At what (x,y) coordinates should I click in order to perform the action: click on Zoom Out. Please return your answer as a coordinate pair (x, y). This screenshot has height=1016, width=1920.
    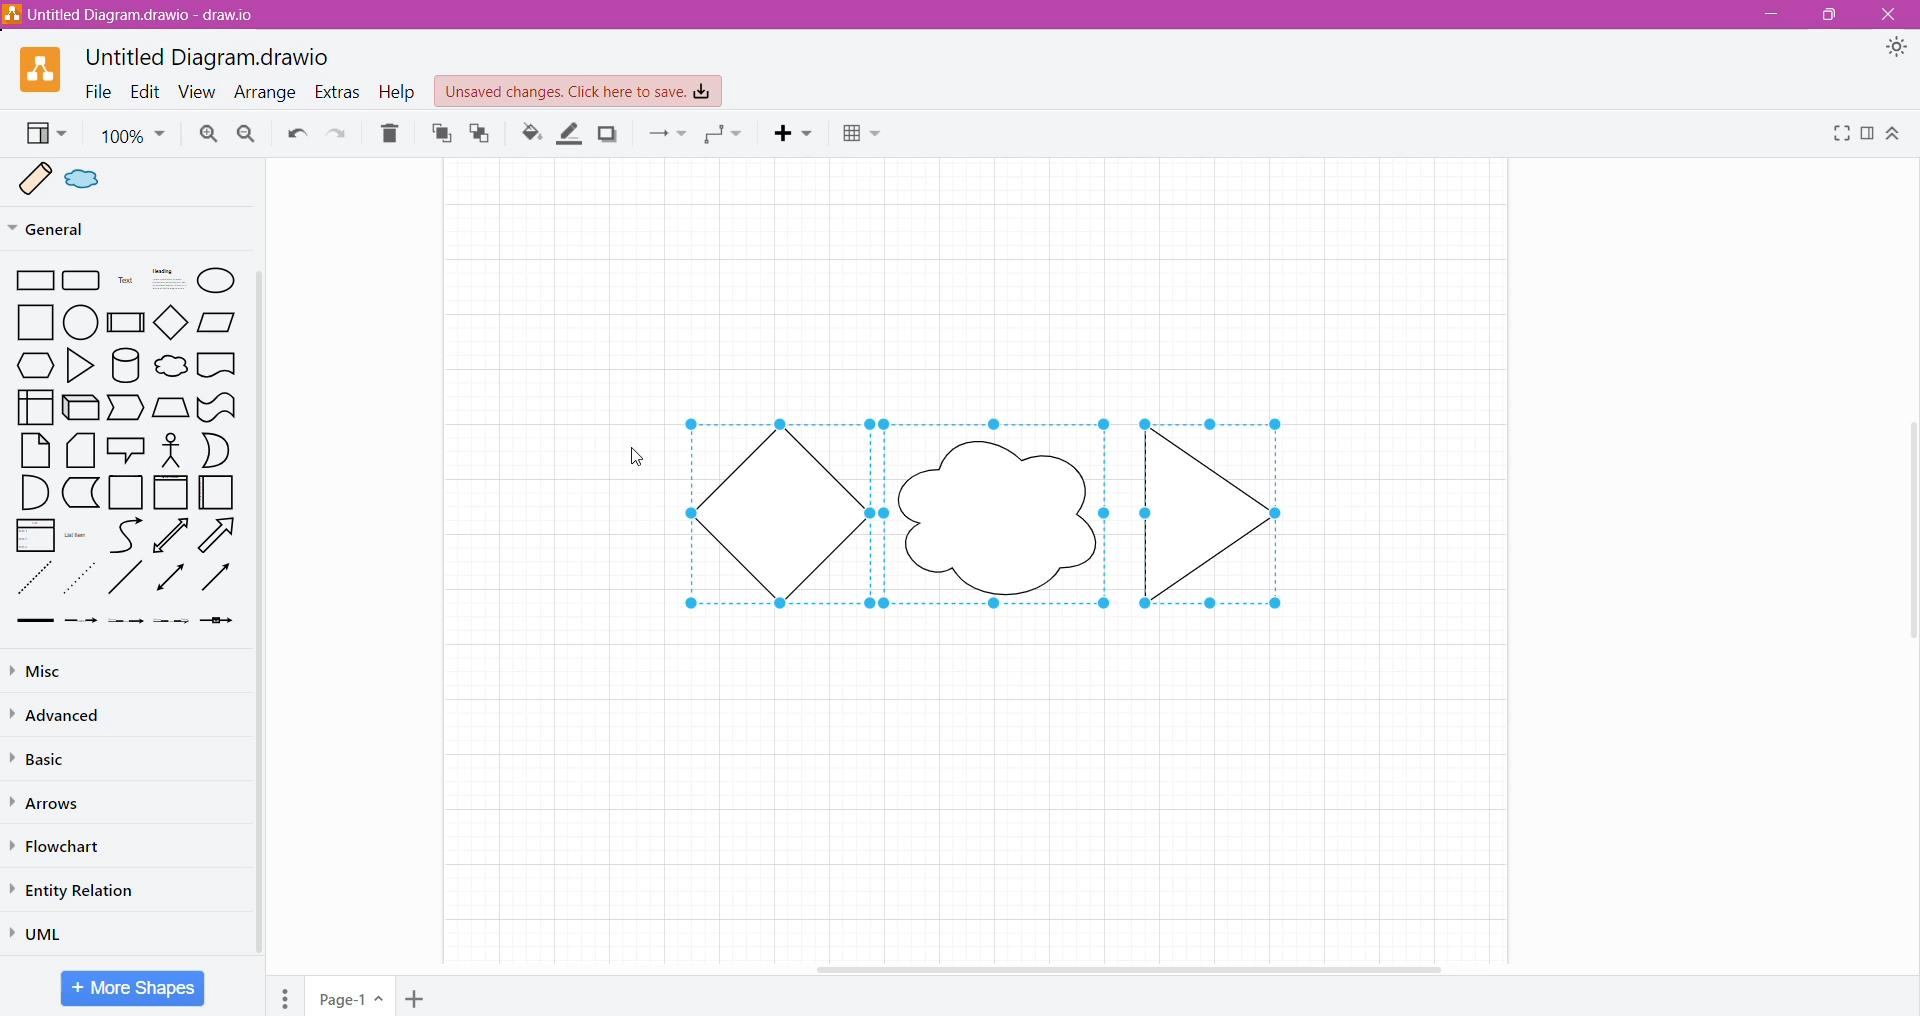
    Looking at the image, I should click on (249, 134).